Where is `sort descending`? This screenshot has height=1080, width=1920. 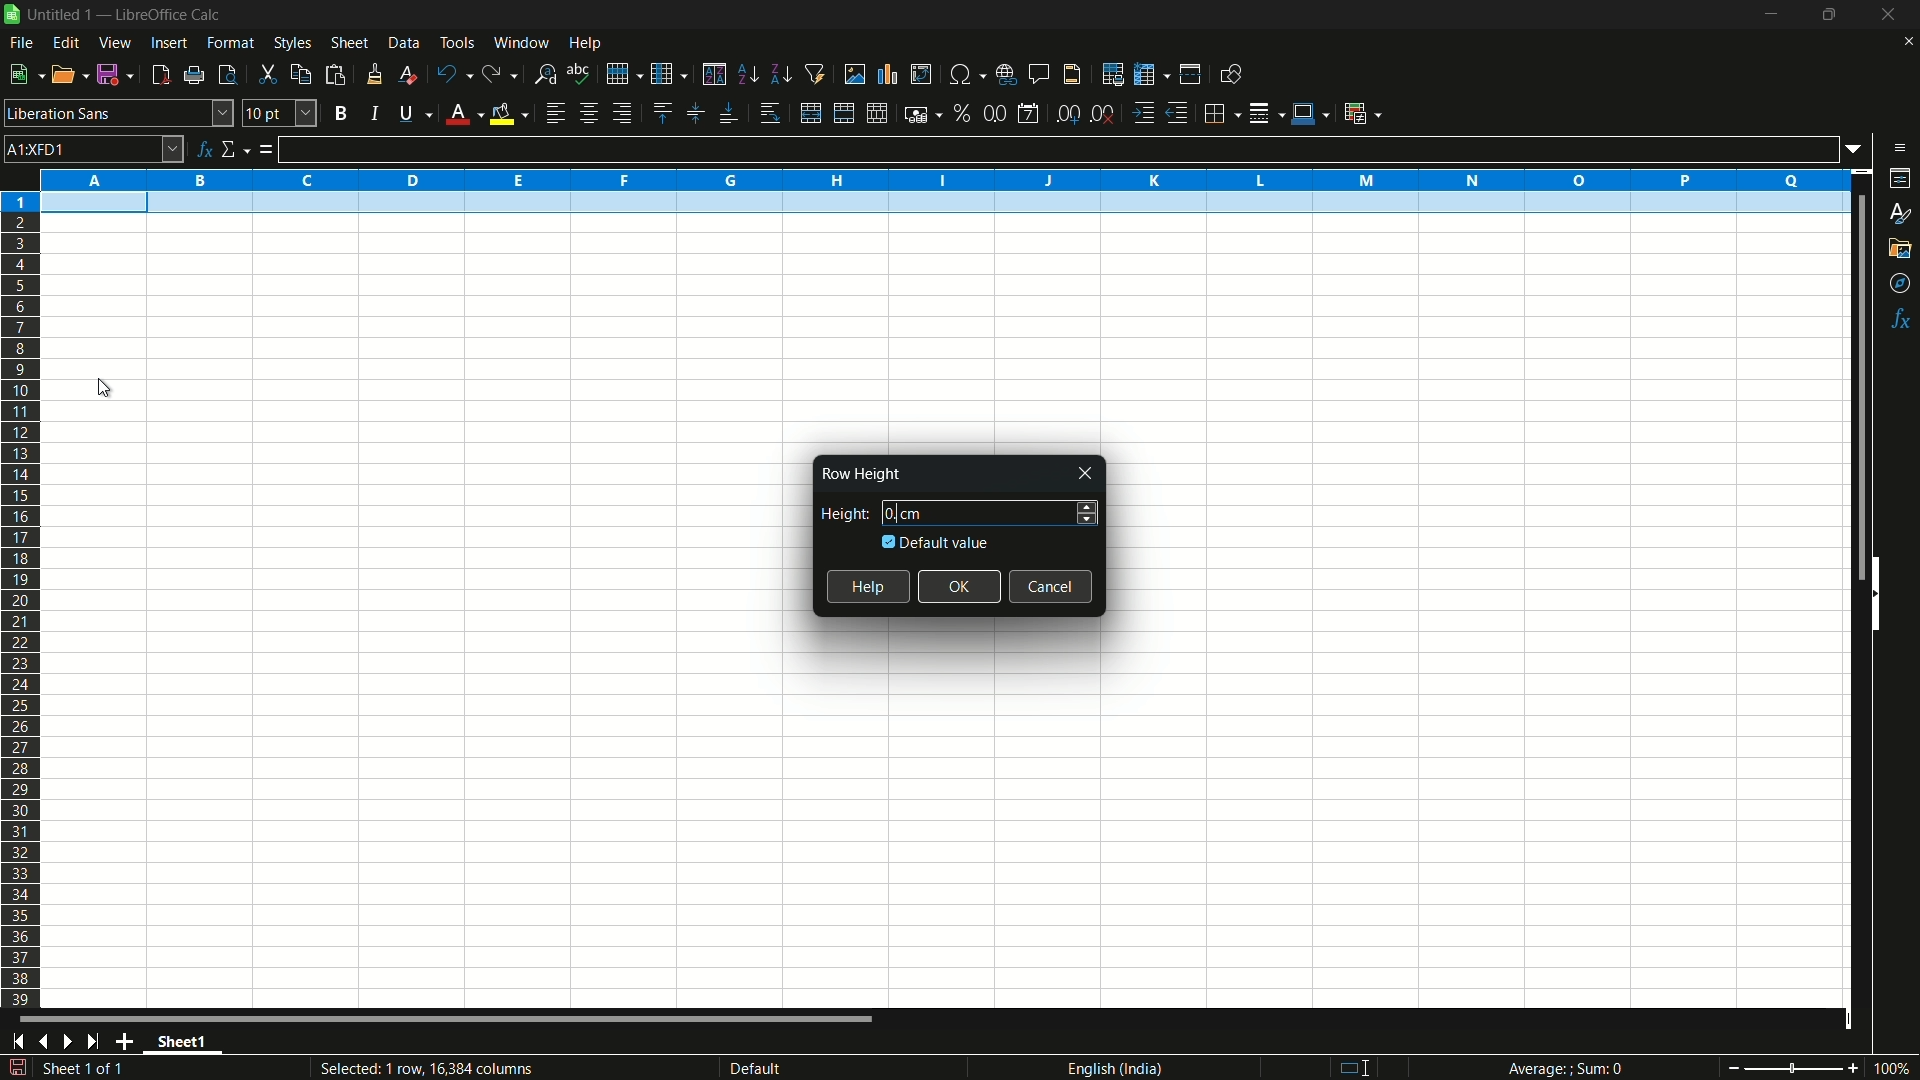 sort descending is located at coordinates (779, 74).